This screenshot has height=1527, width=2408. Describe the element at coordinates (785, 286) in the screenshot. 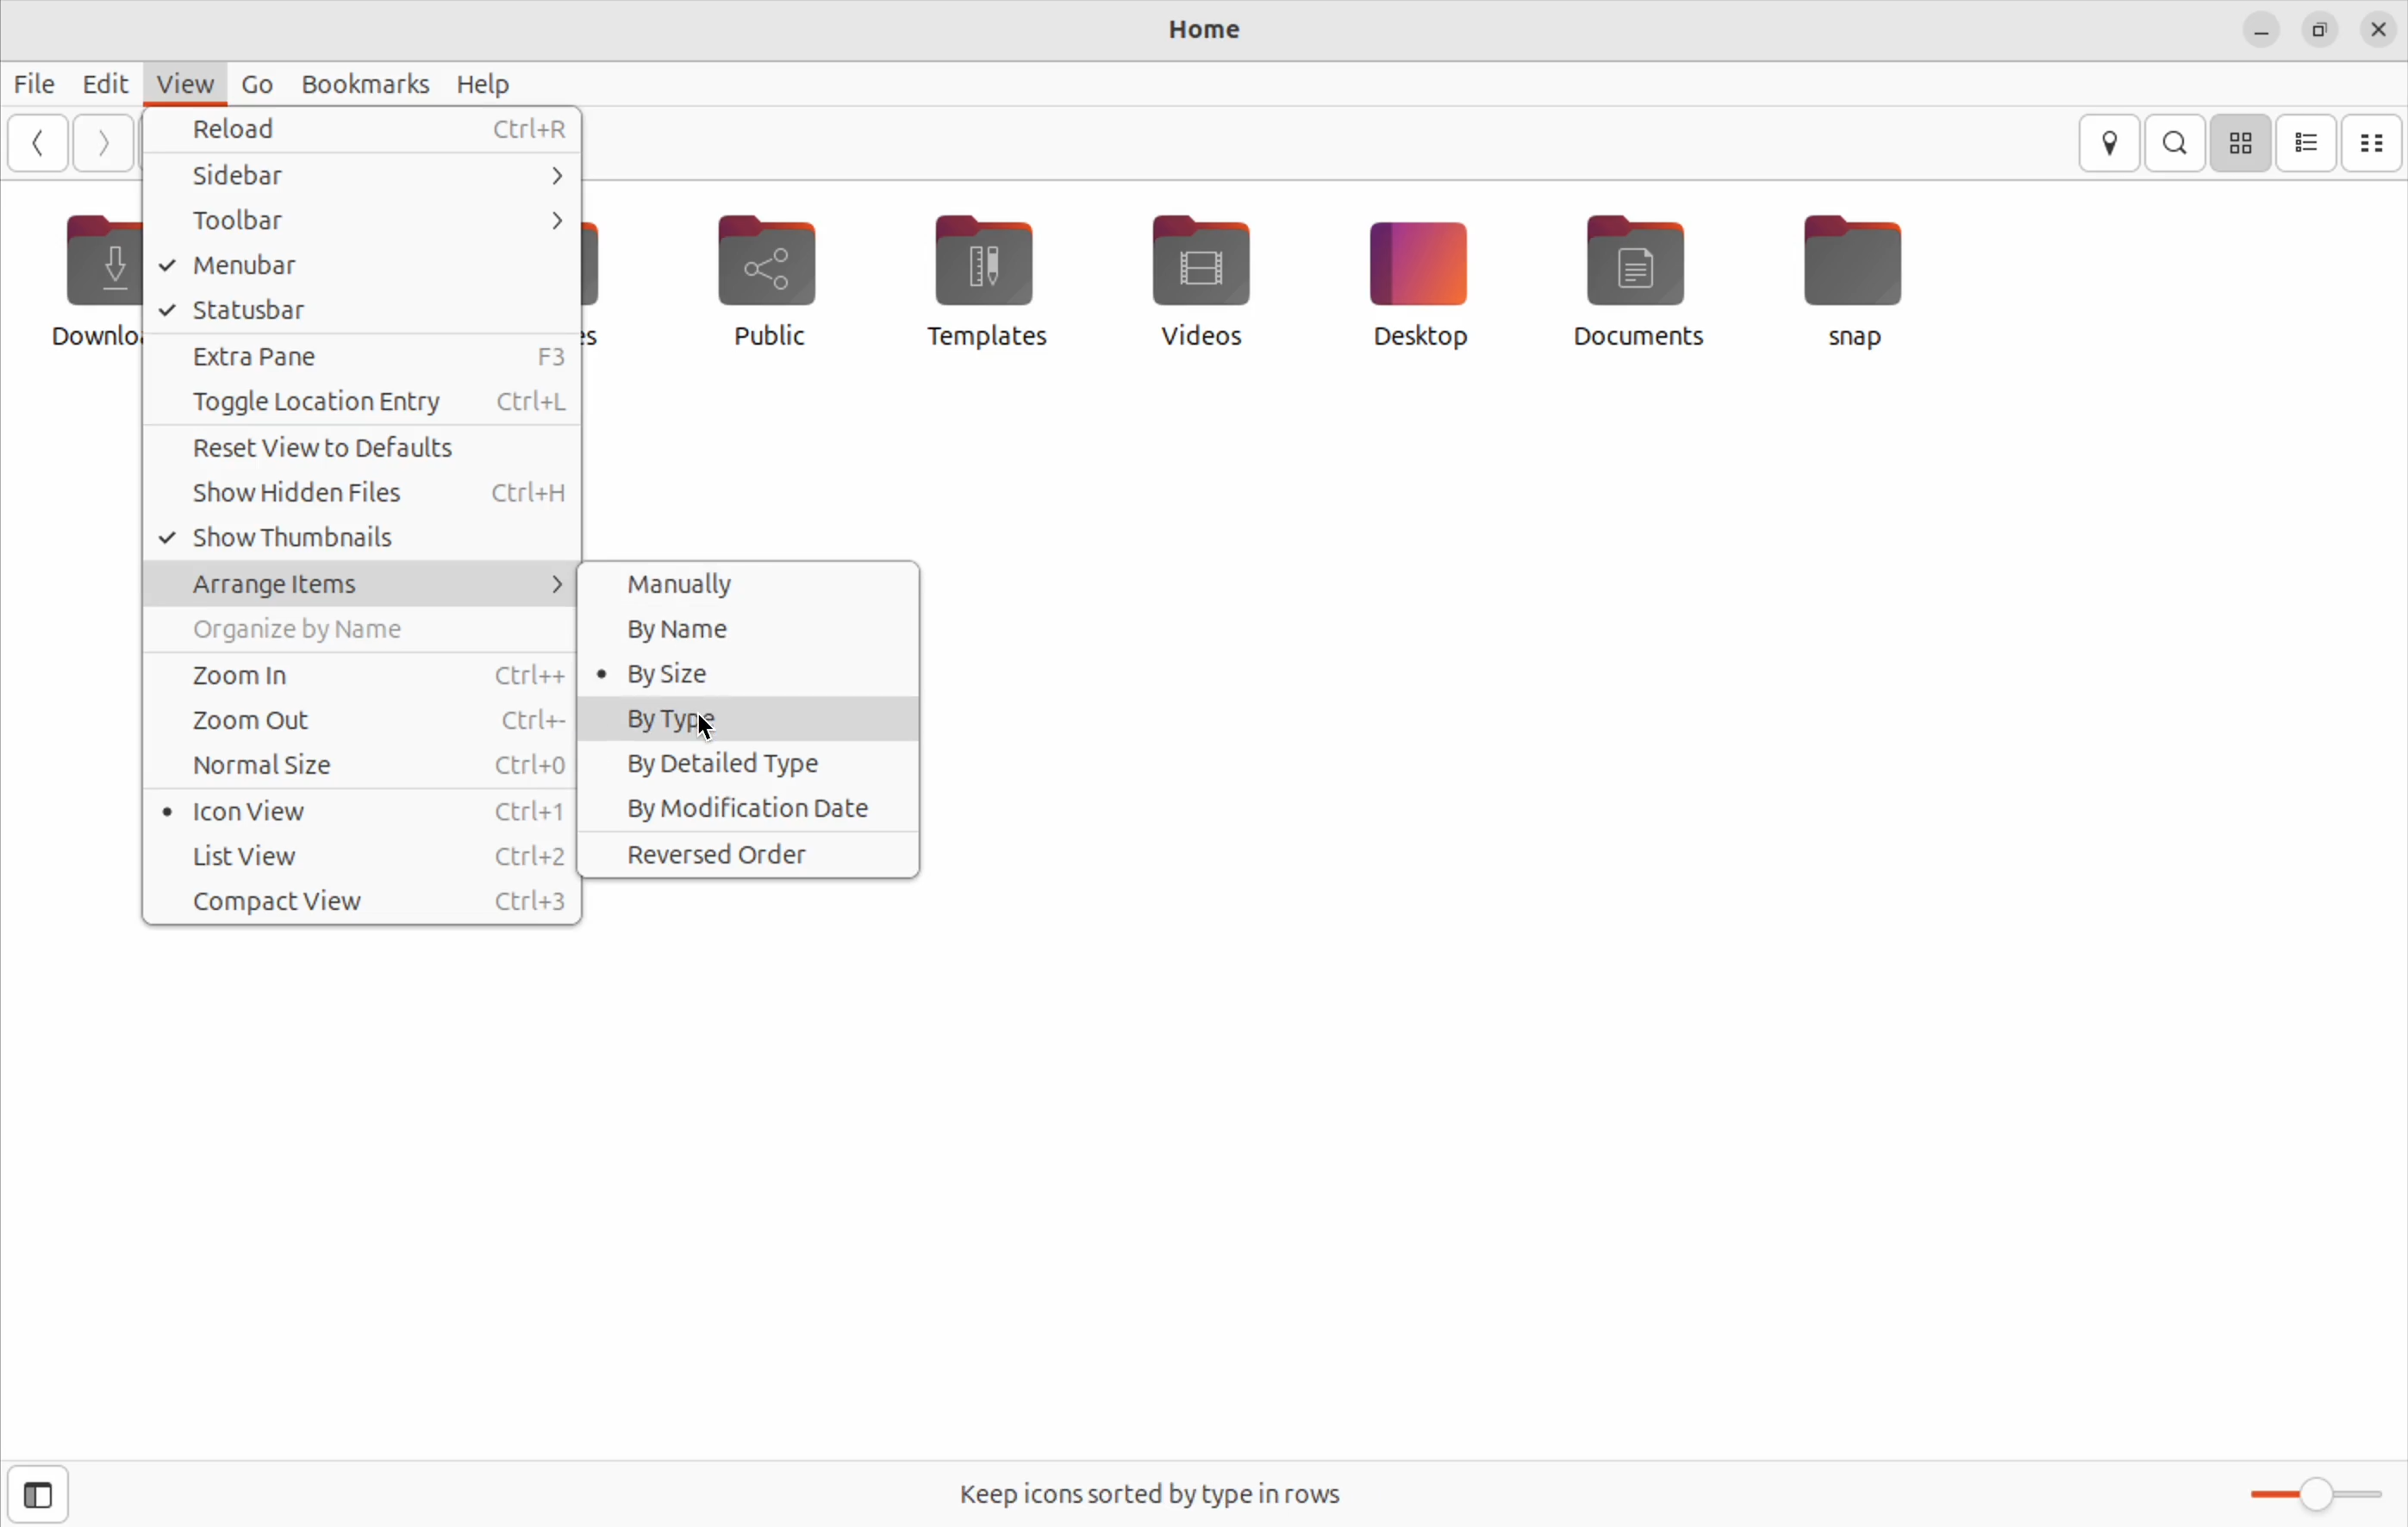

I see `public ` at that location.